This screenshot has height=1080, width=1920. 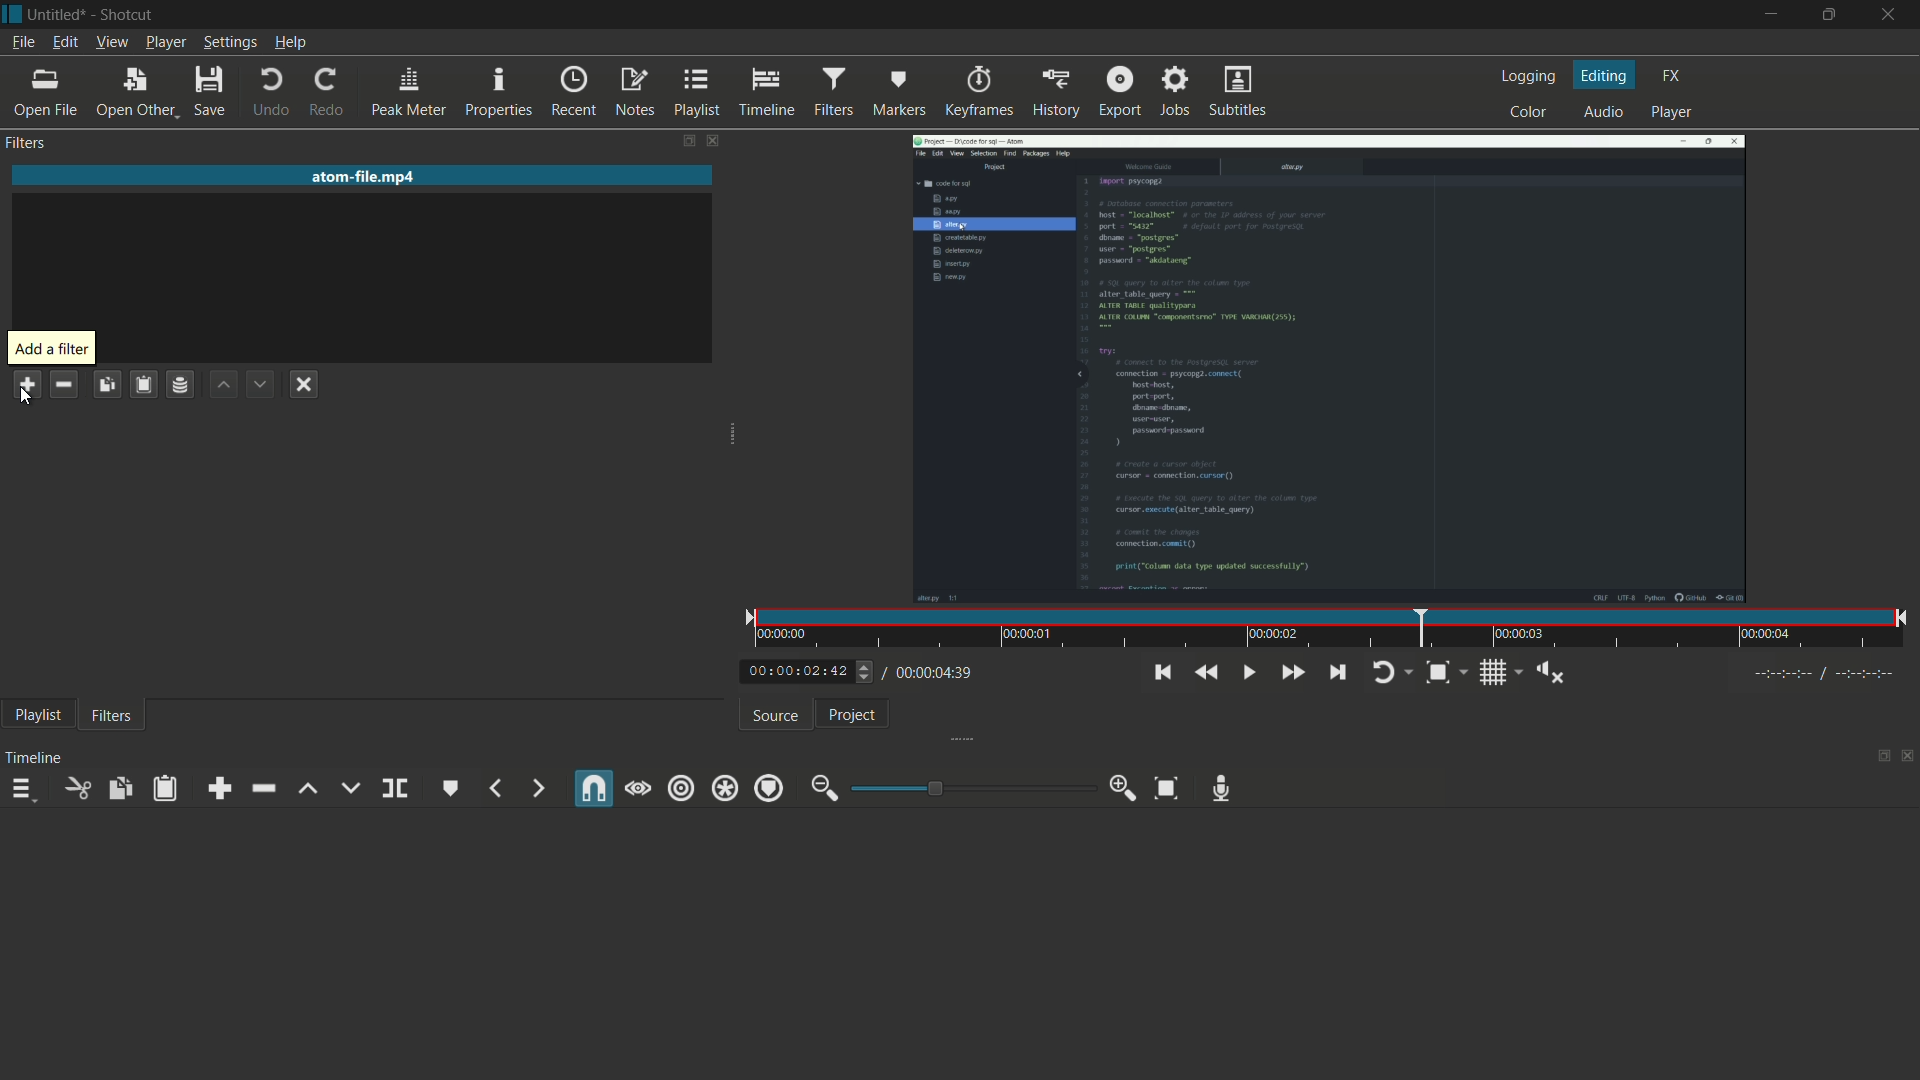 I want to click on zoom timeline to fit, so click(x=1166, y=789).